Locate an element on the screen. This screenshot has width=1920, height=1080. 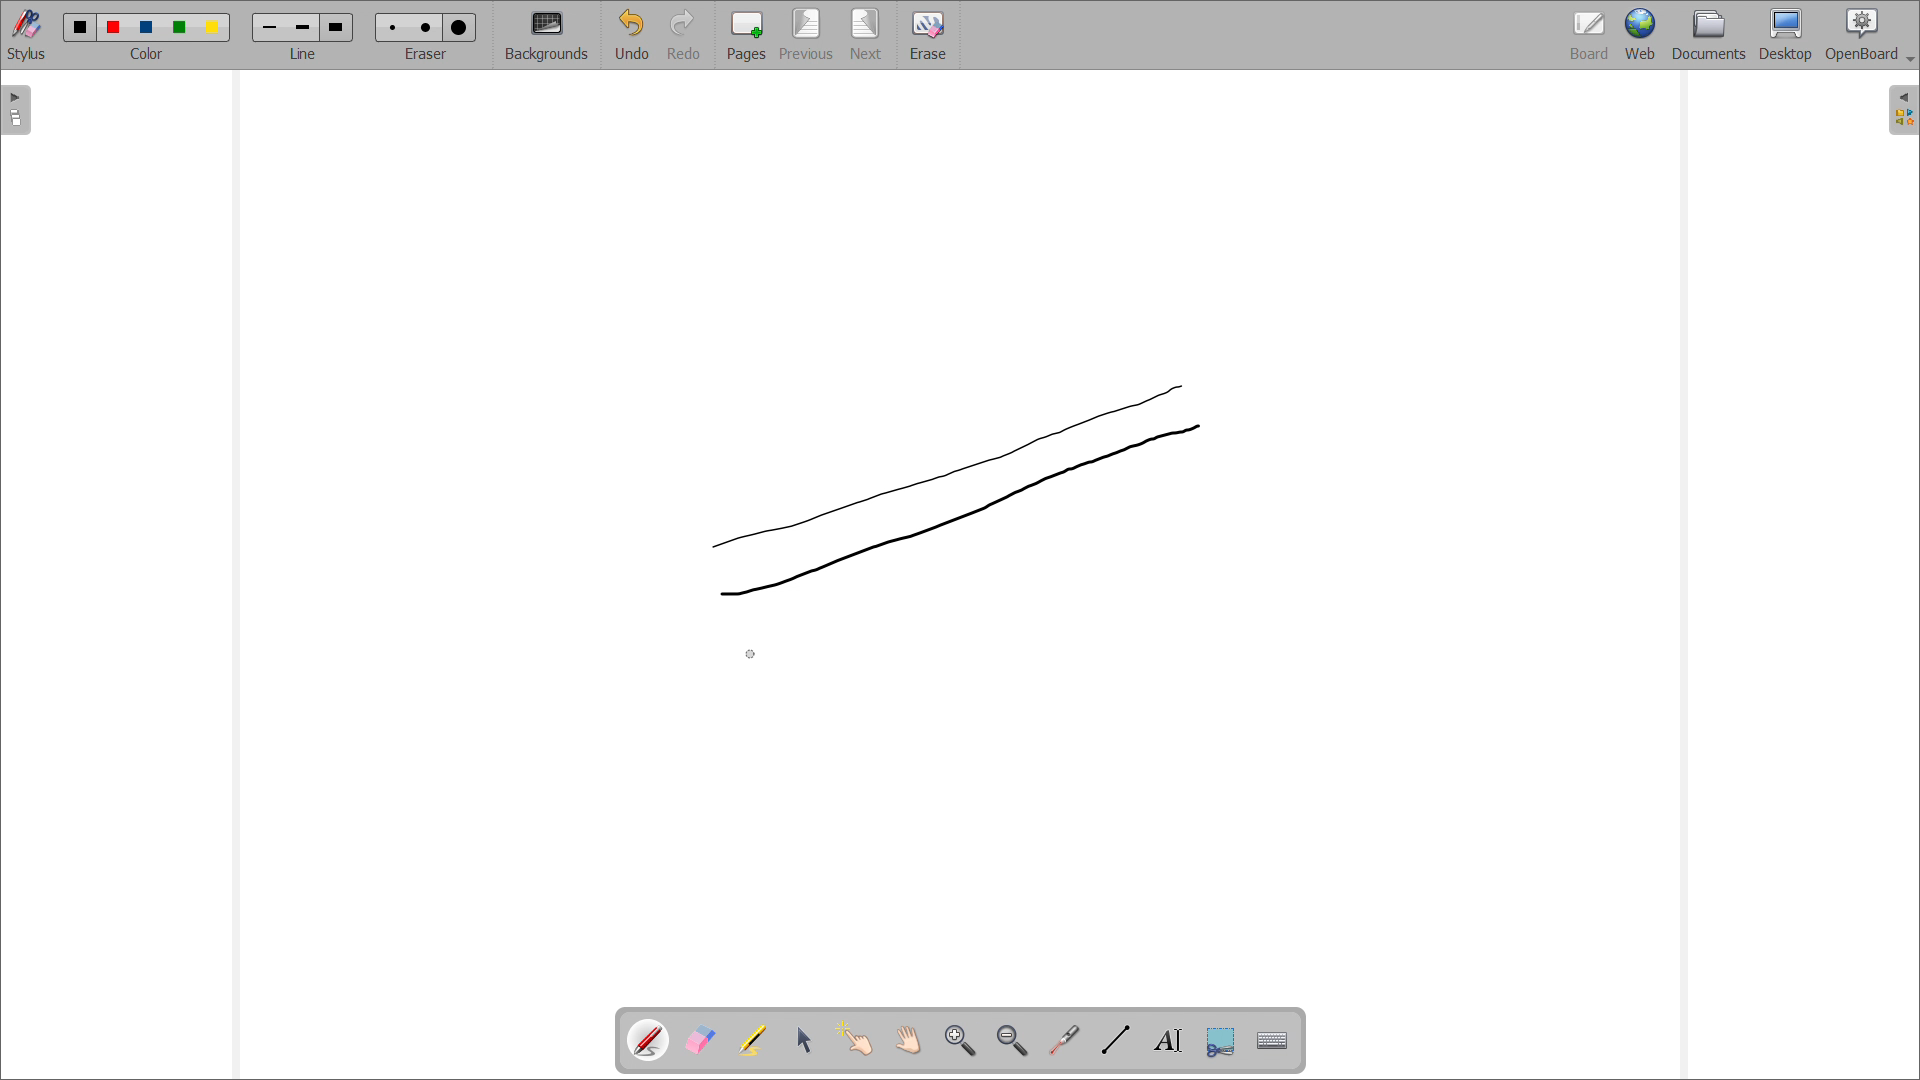
board is located at coordinates (1588, 35).